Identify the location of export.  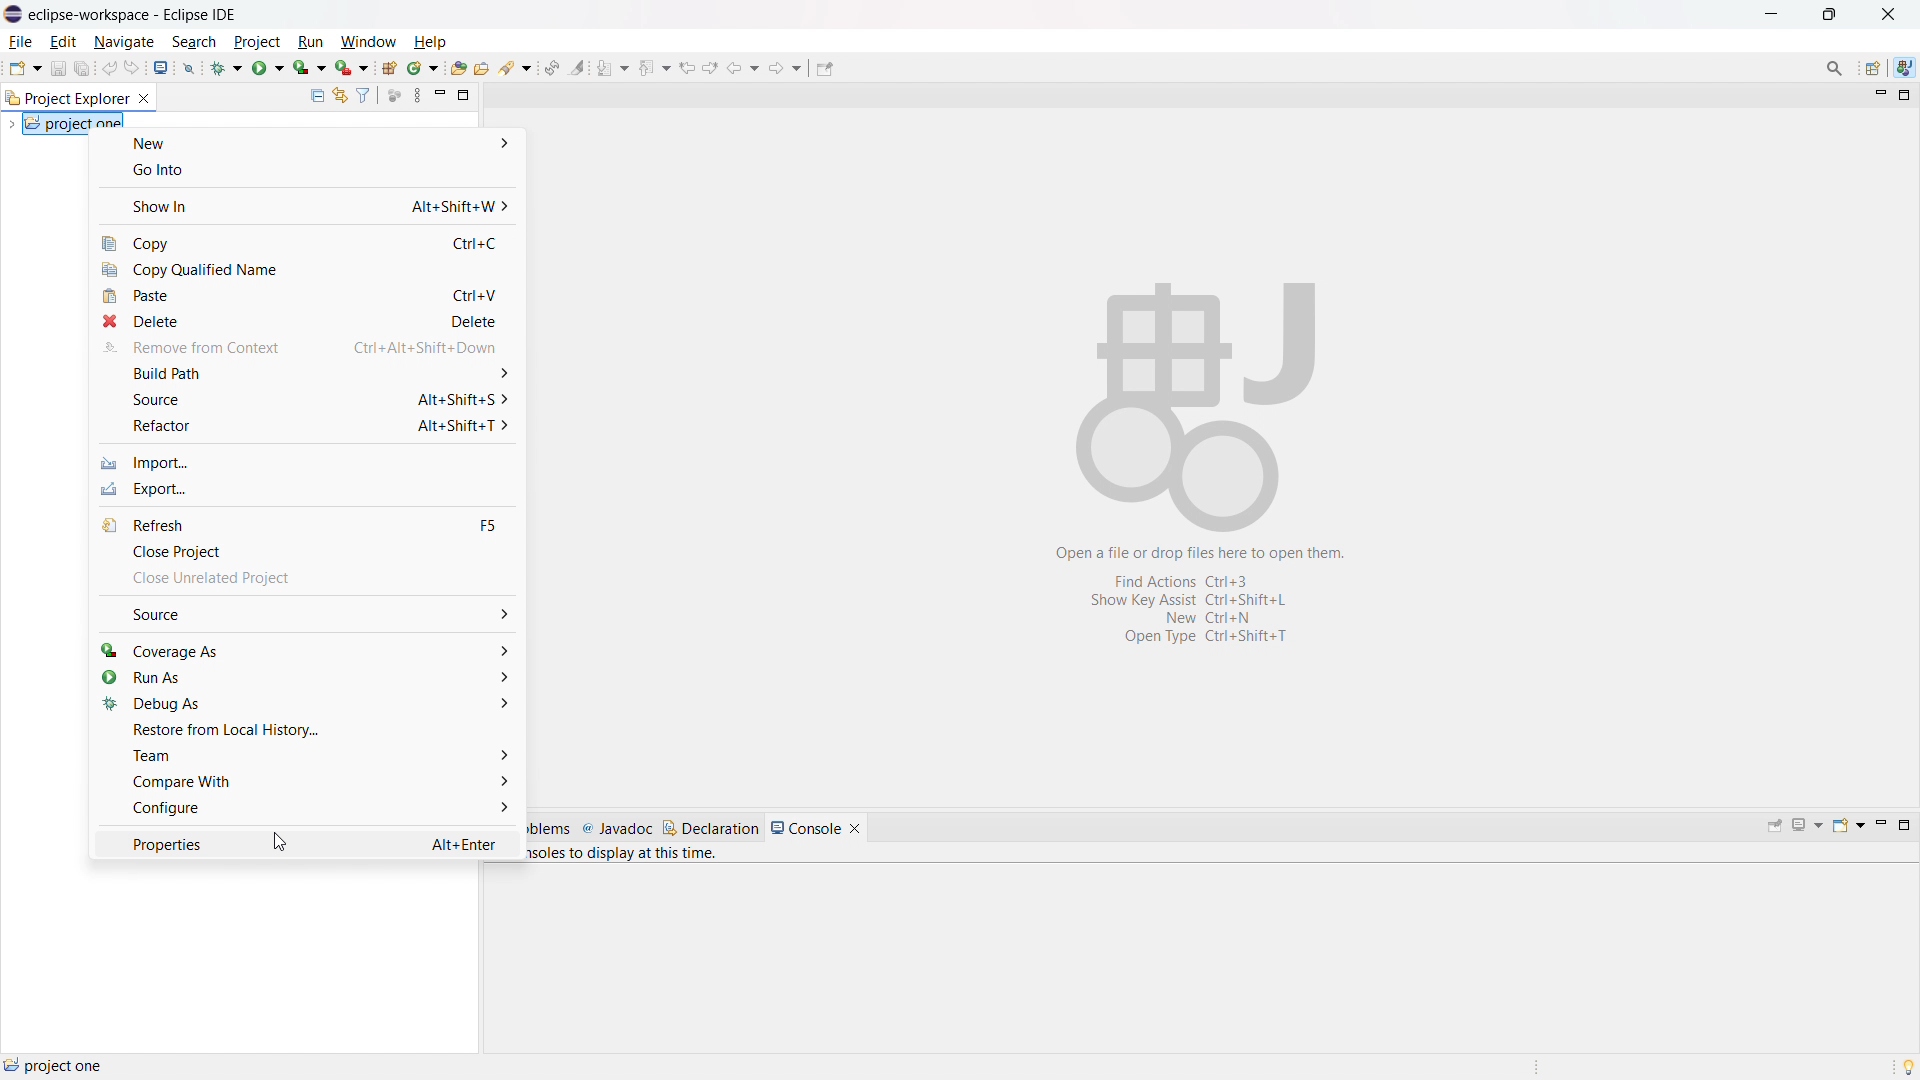
(305, 489).